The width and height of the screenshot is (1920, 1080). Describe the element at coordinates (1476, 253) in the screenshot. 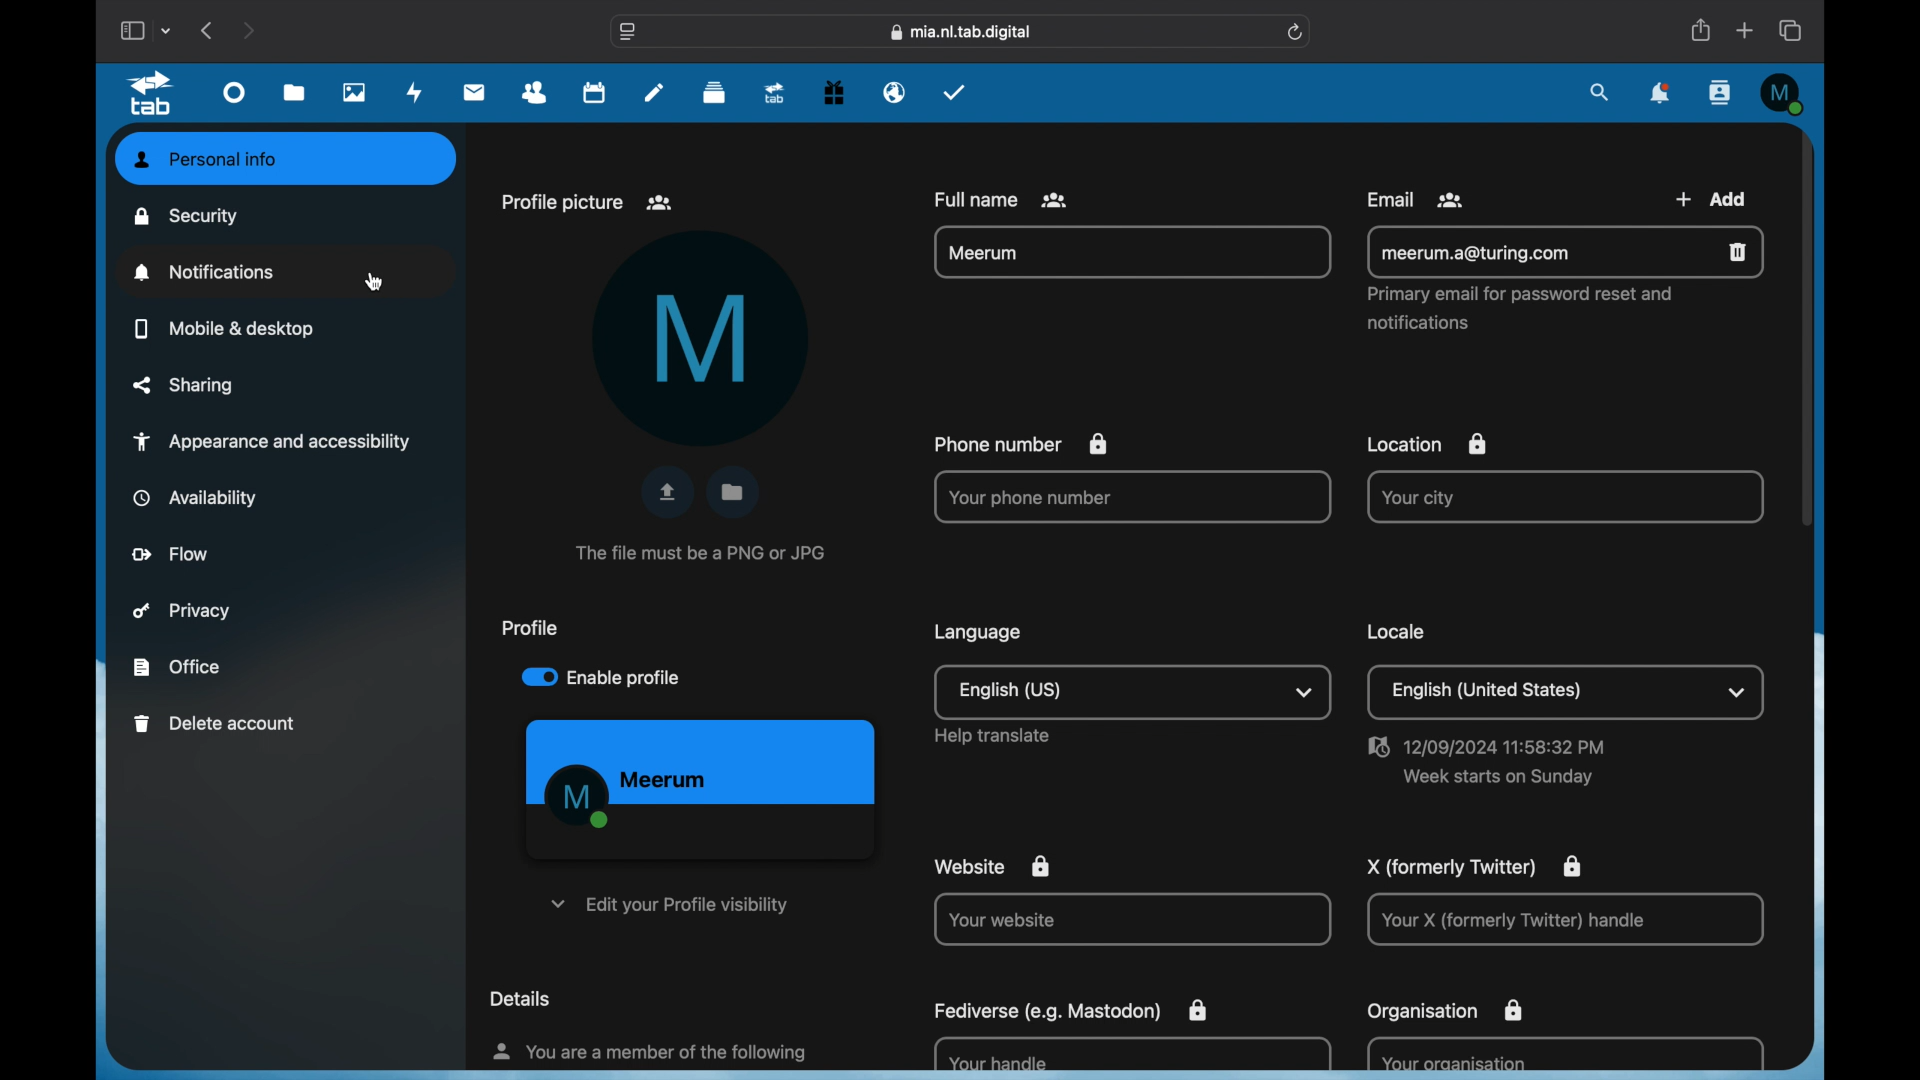

I see `email address` at that location.